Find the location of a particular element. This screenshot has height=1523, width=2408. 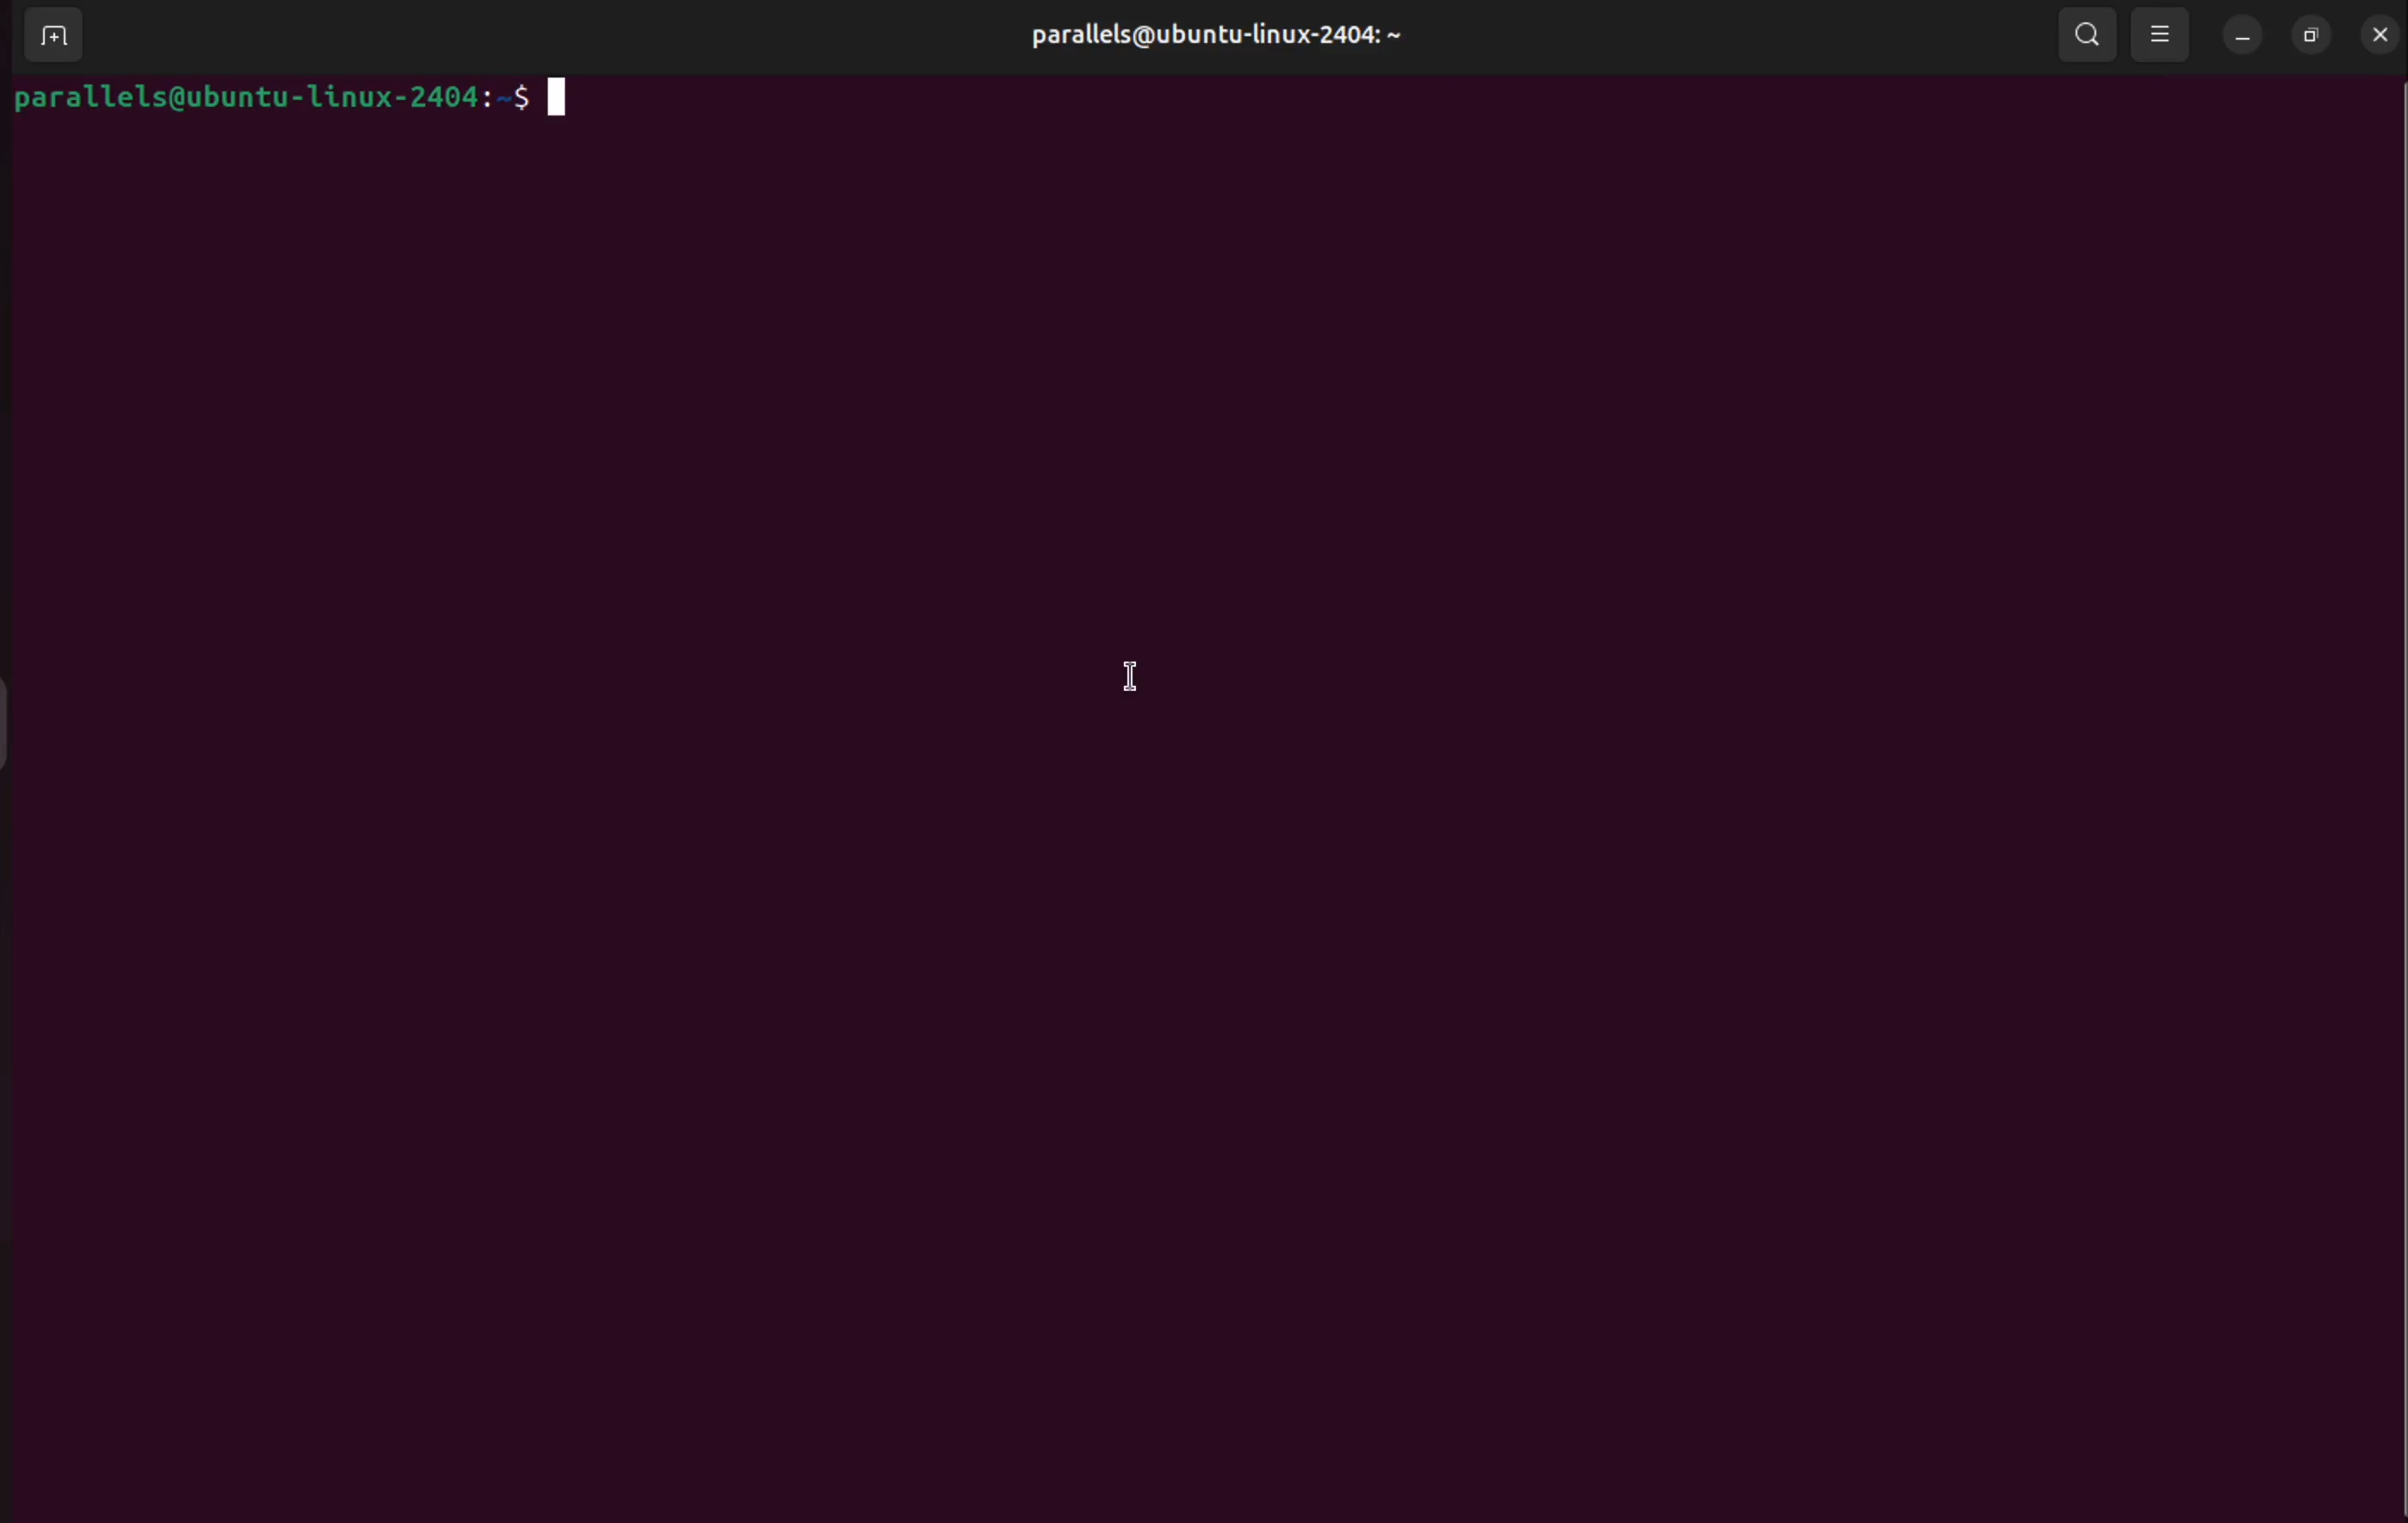

cursor is located at coordinates (1135, 673).